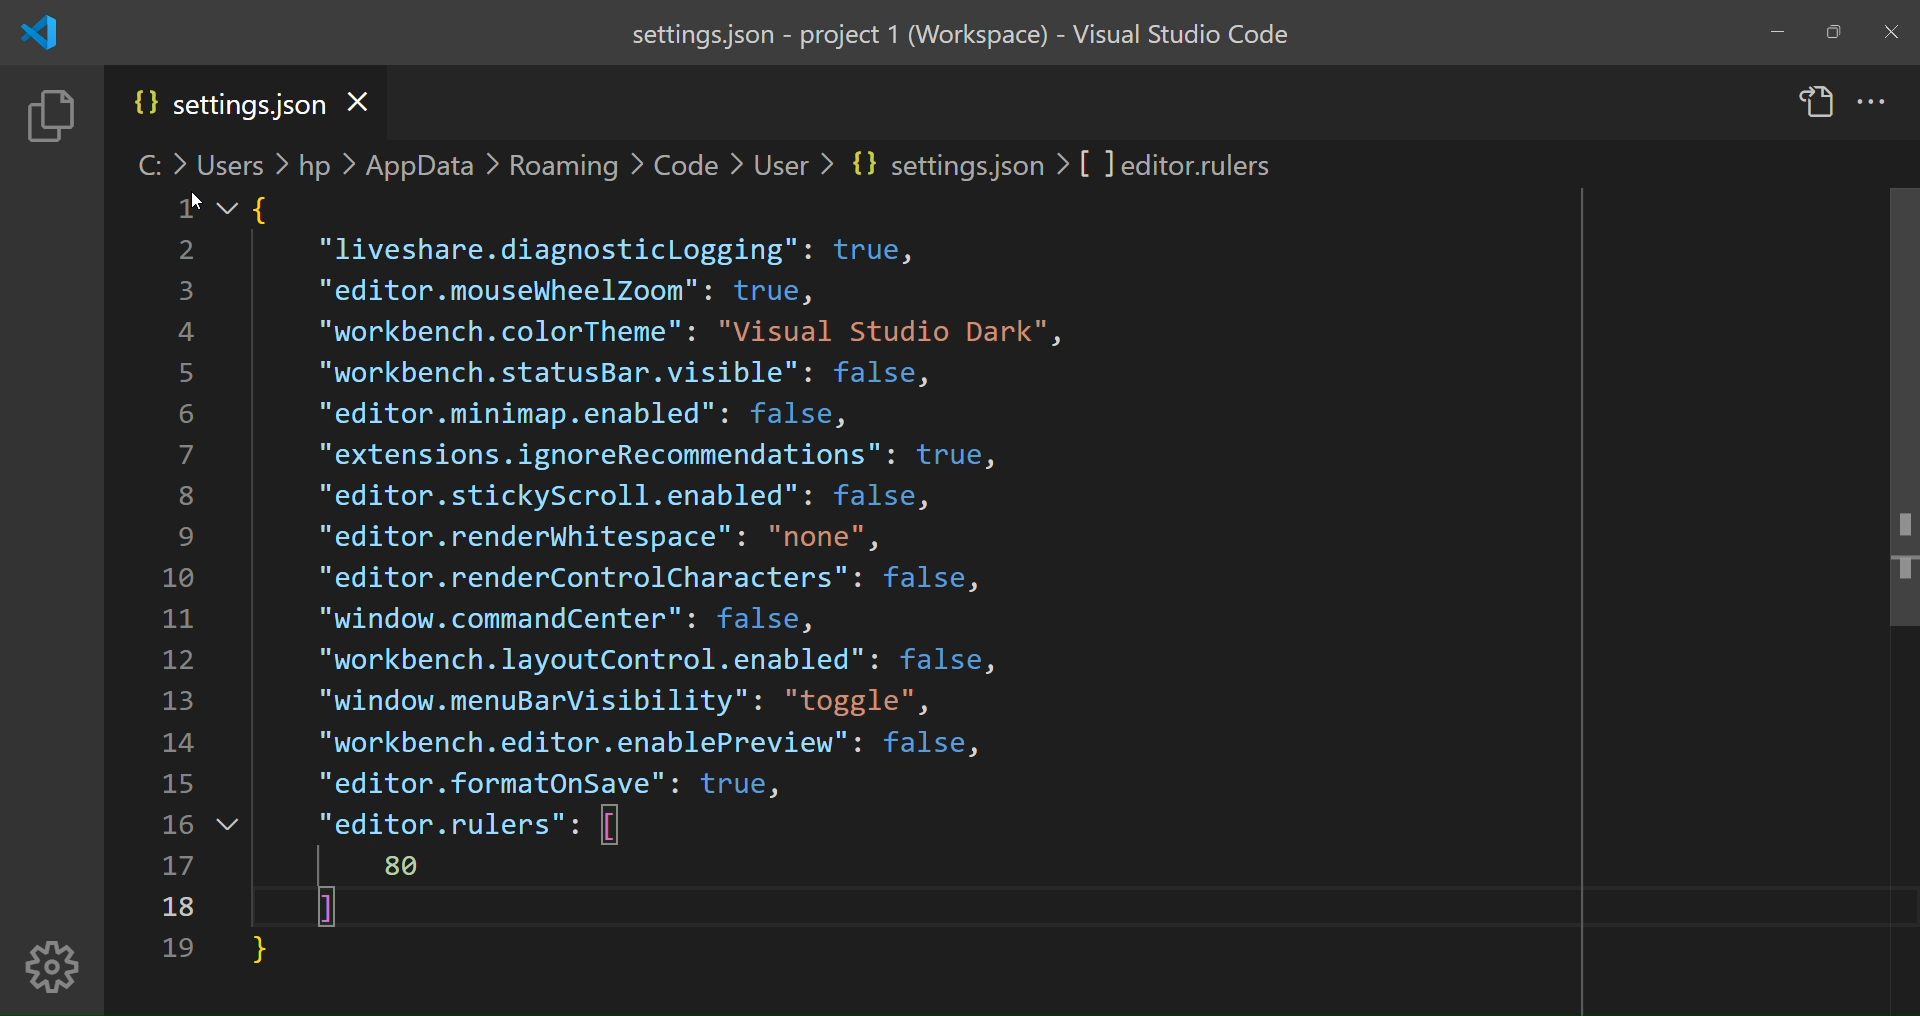 This screenshot has width=1920, height=1016. Describe the element at coordinates (52, 967) in the screenshot. I see `manage` at that location.